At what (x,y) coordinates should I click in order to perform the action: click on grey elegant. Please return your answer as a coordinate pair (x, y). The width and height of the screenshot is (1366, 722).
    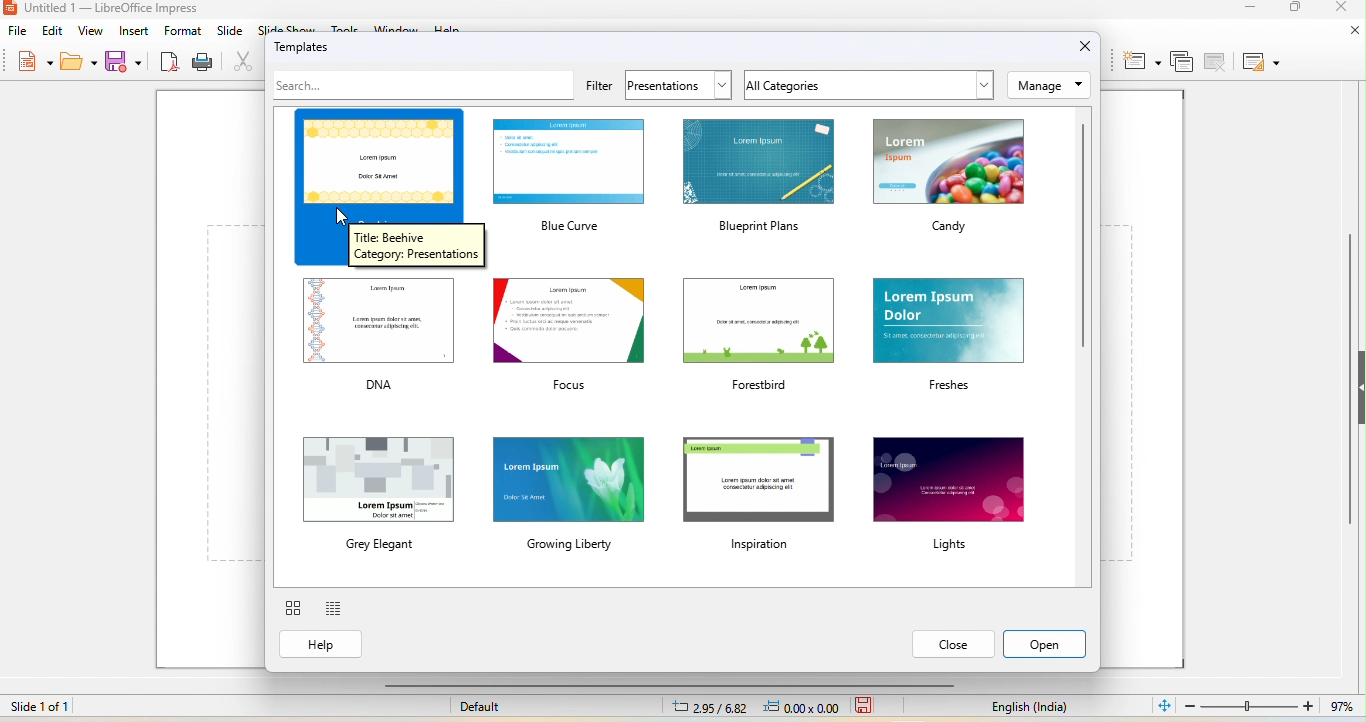
    Looking at the image, I should click on (378, 490).